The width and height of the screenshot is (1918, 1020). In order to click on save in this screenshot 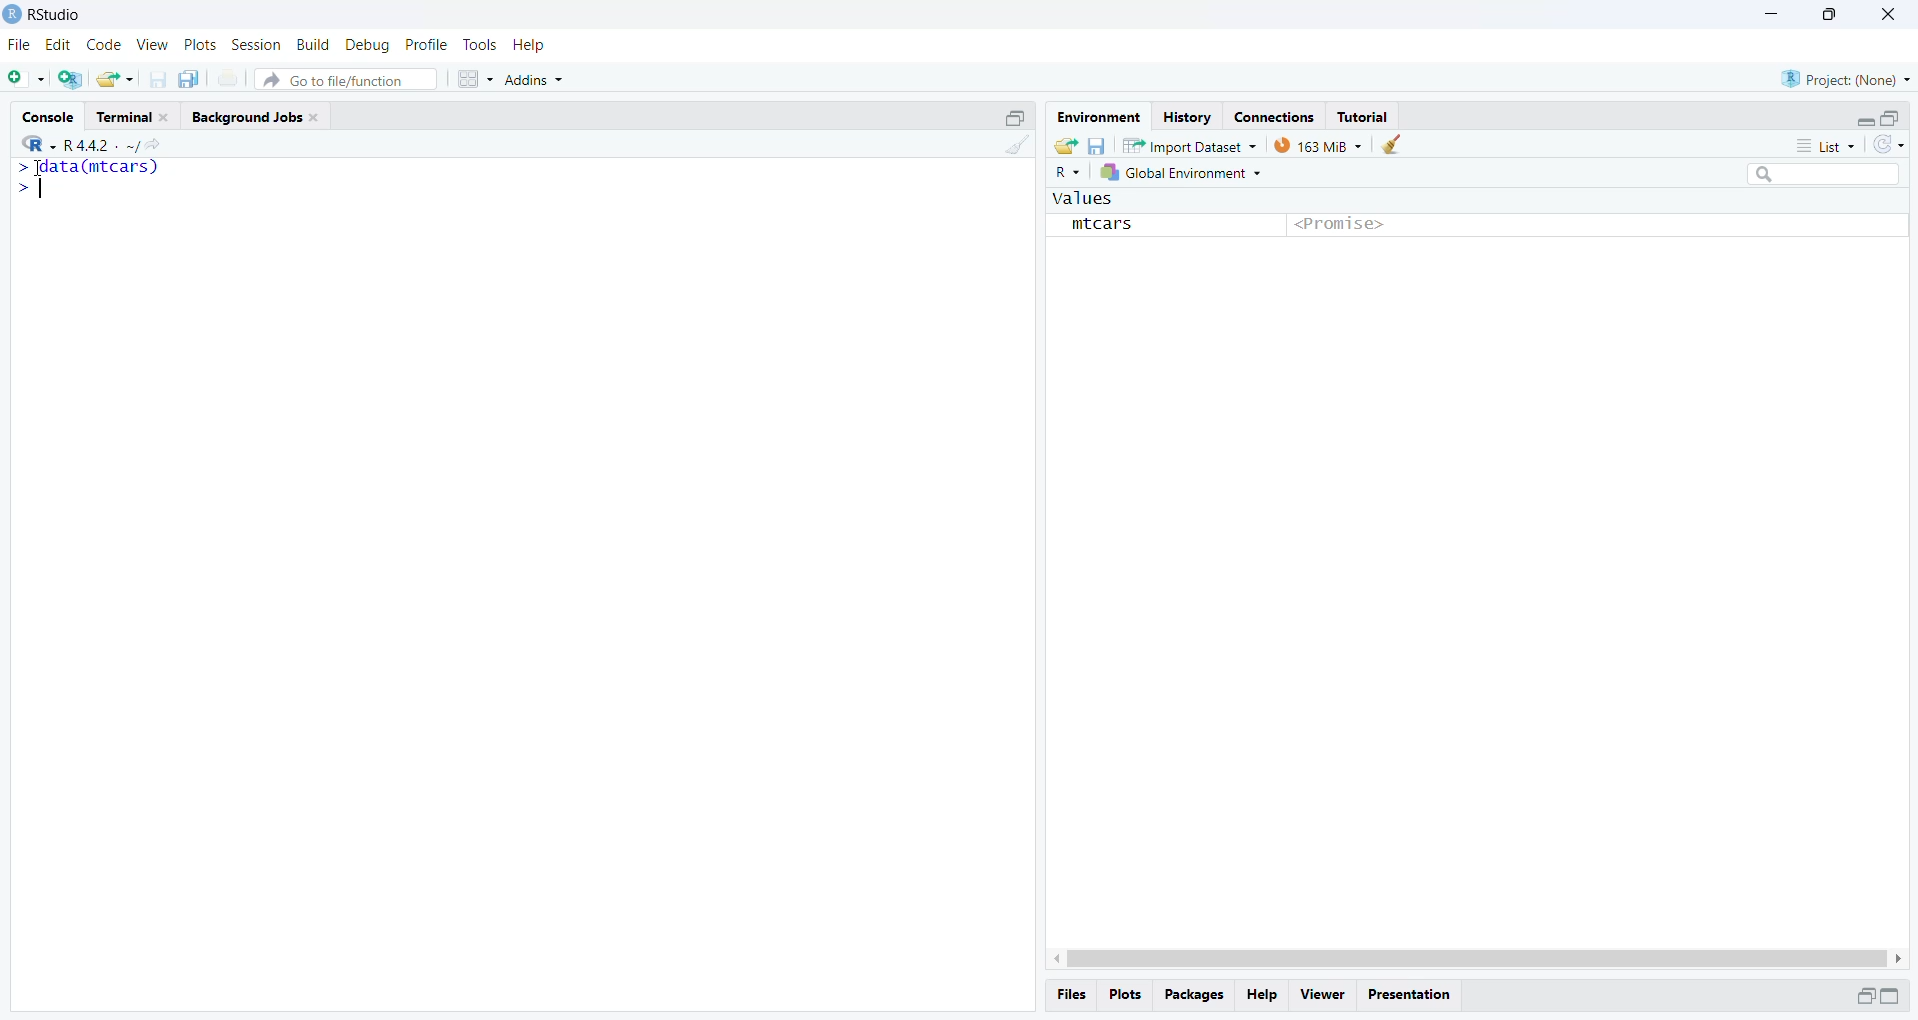, I will do `click(1098, 145)`.